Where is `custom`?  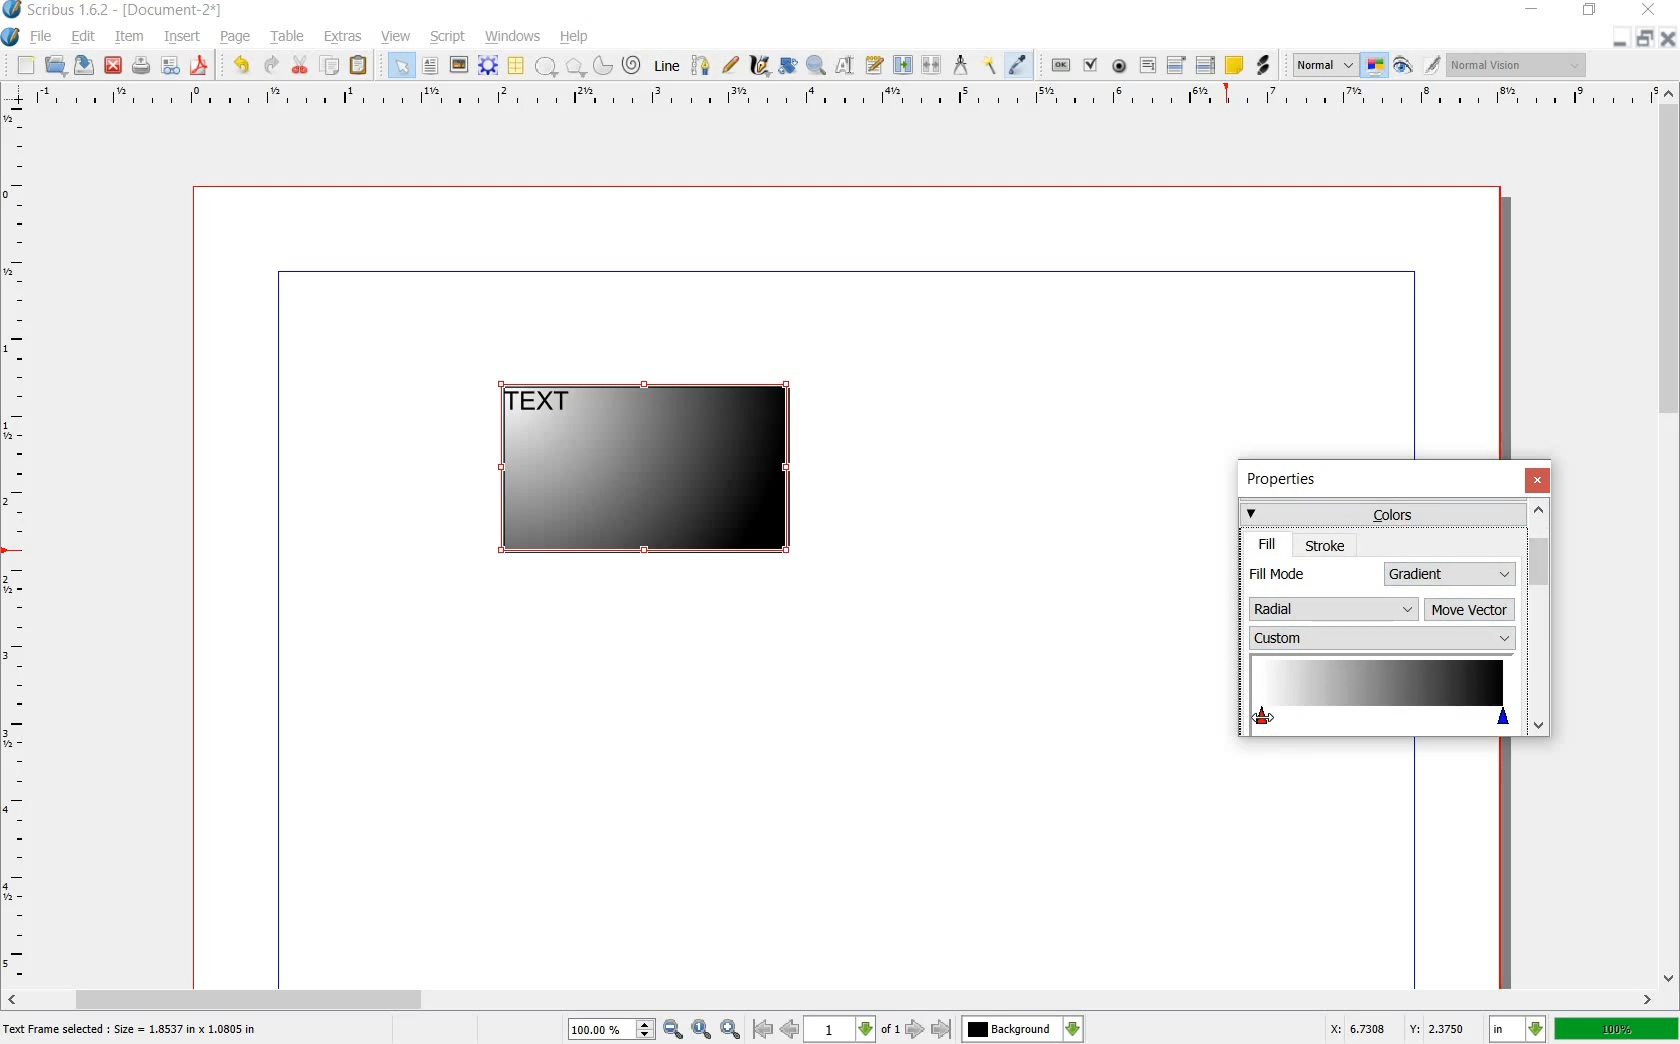 custom is located at coordinates (1381, 638).